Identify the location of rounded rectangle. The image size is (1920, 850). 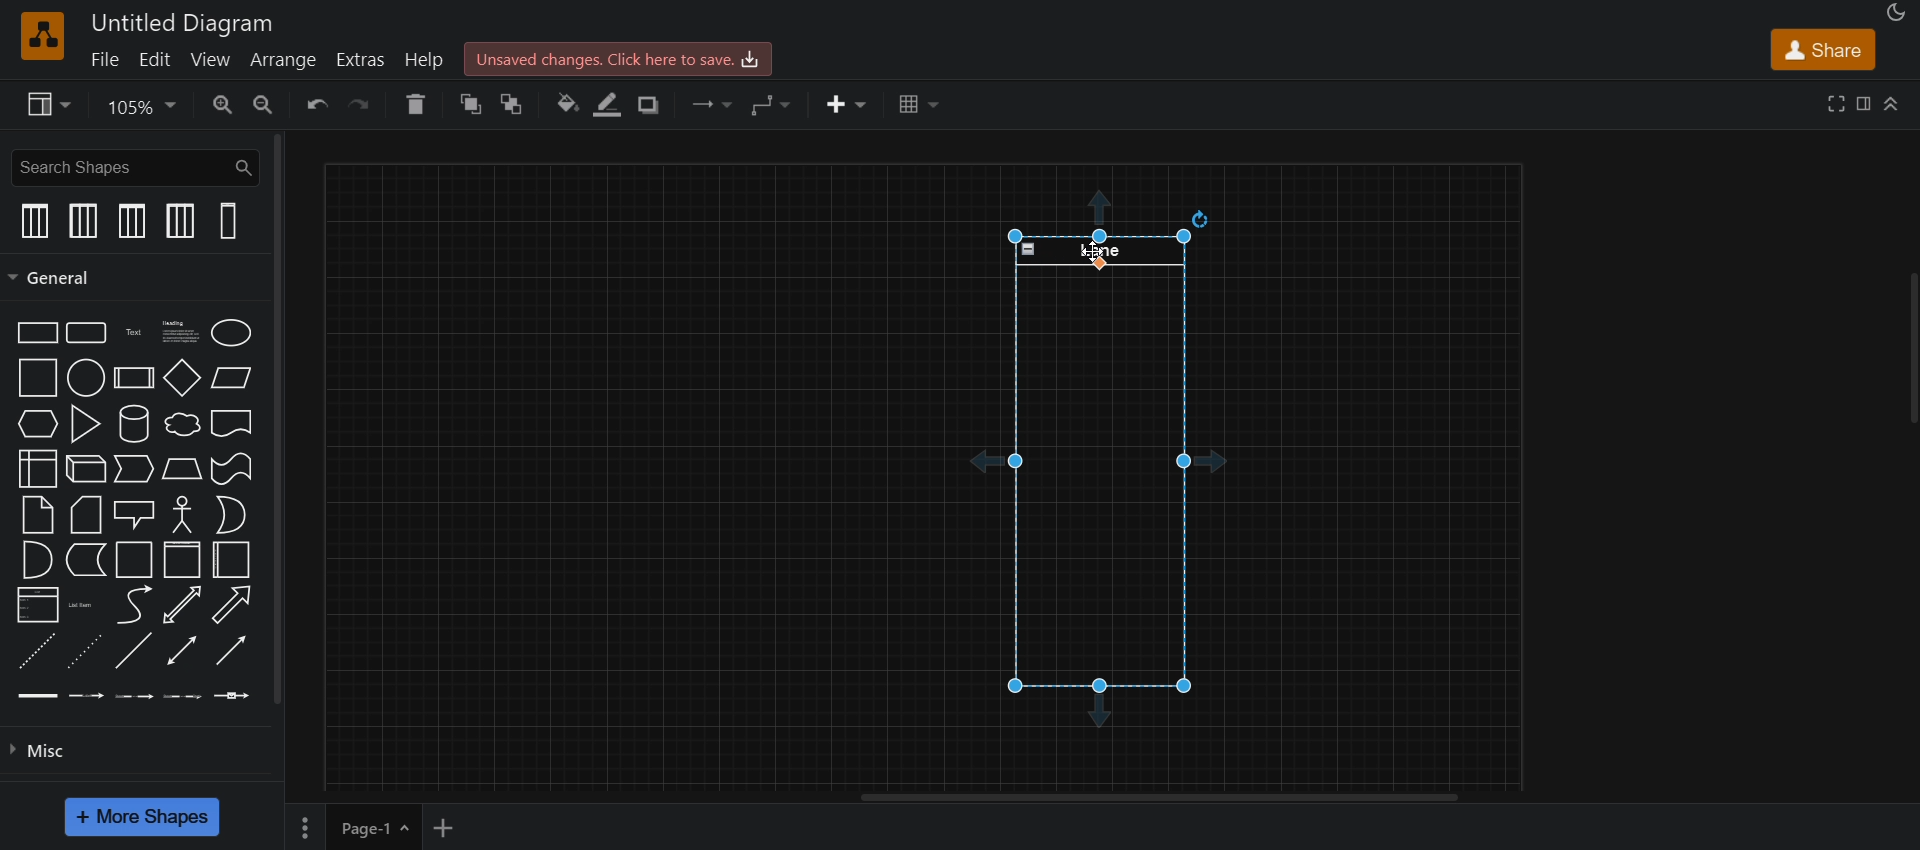
(87, 334).